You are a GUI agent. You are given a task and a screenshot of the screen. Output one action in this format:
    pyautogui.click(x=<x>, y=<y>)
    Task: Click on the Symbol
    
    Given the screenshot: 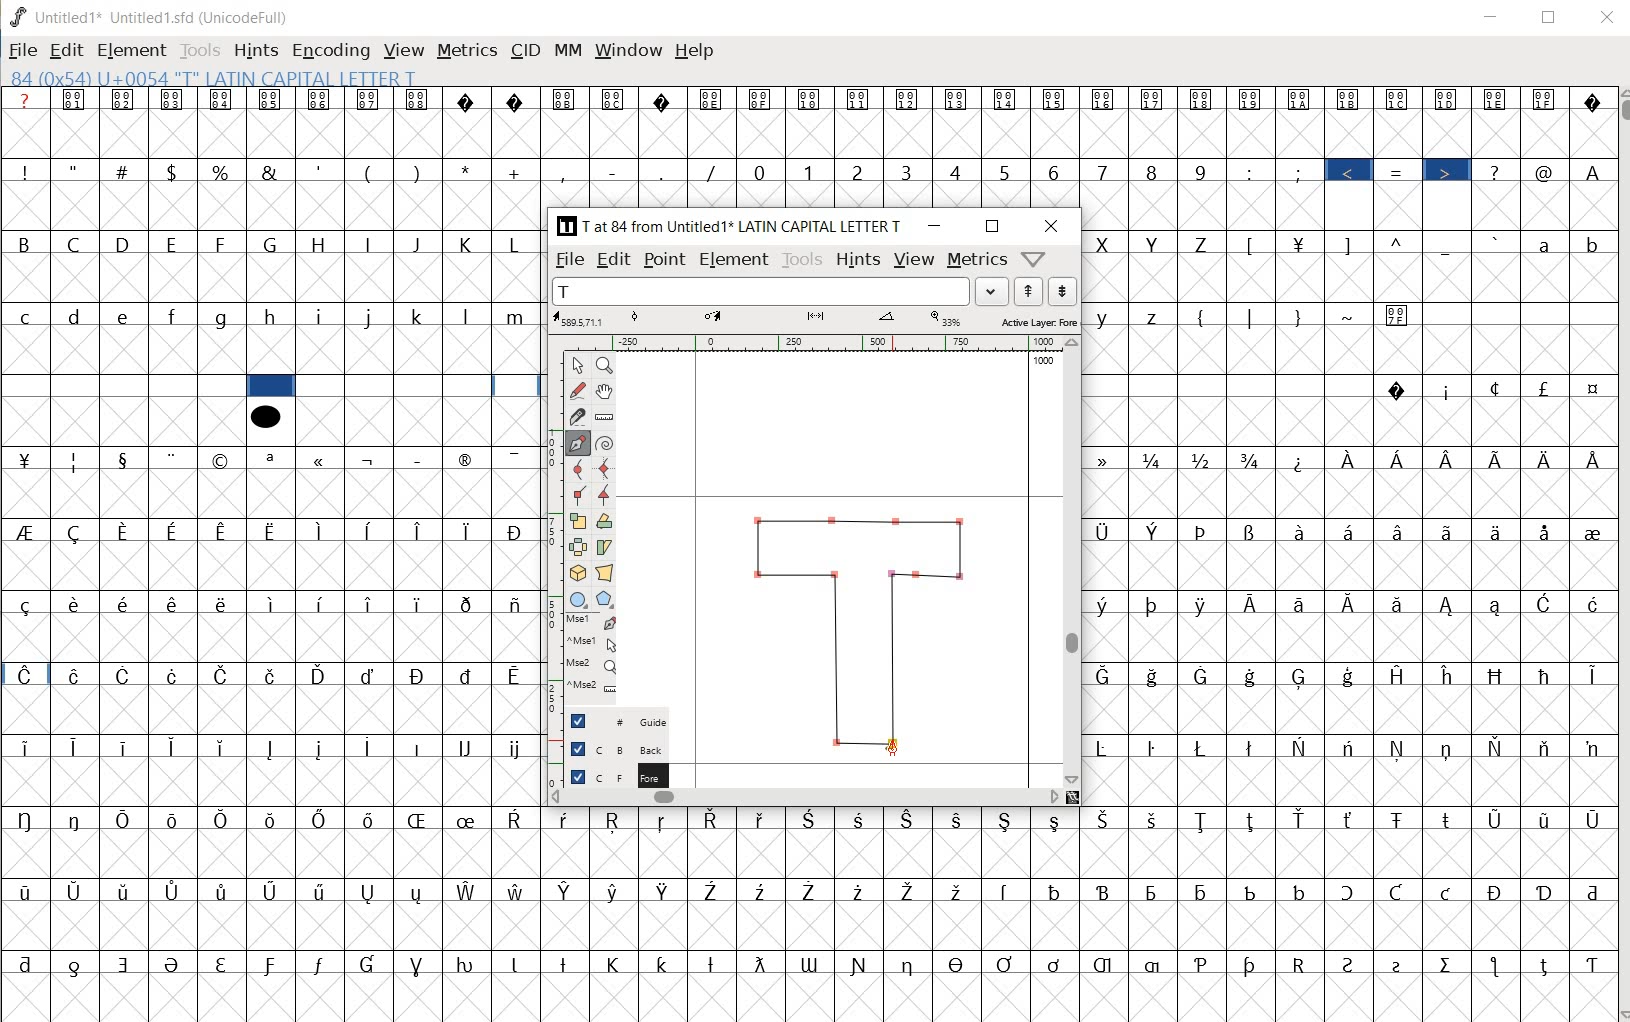 What is the action you would take?
    pyautogui.click(x=1057, y=101)
    